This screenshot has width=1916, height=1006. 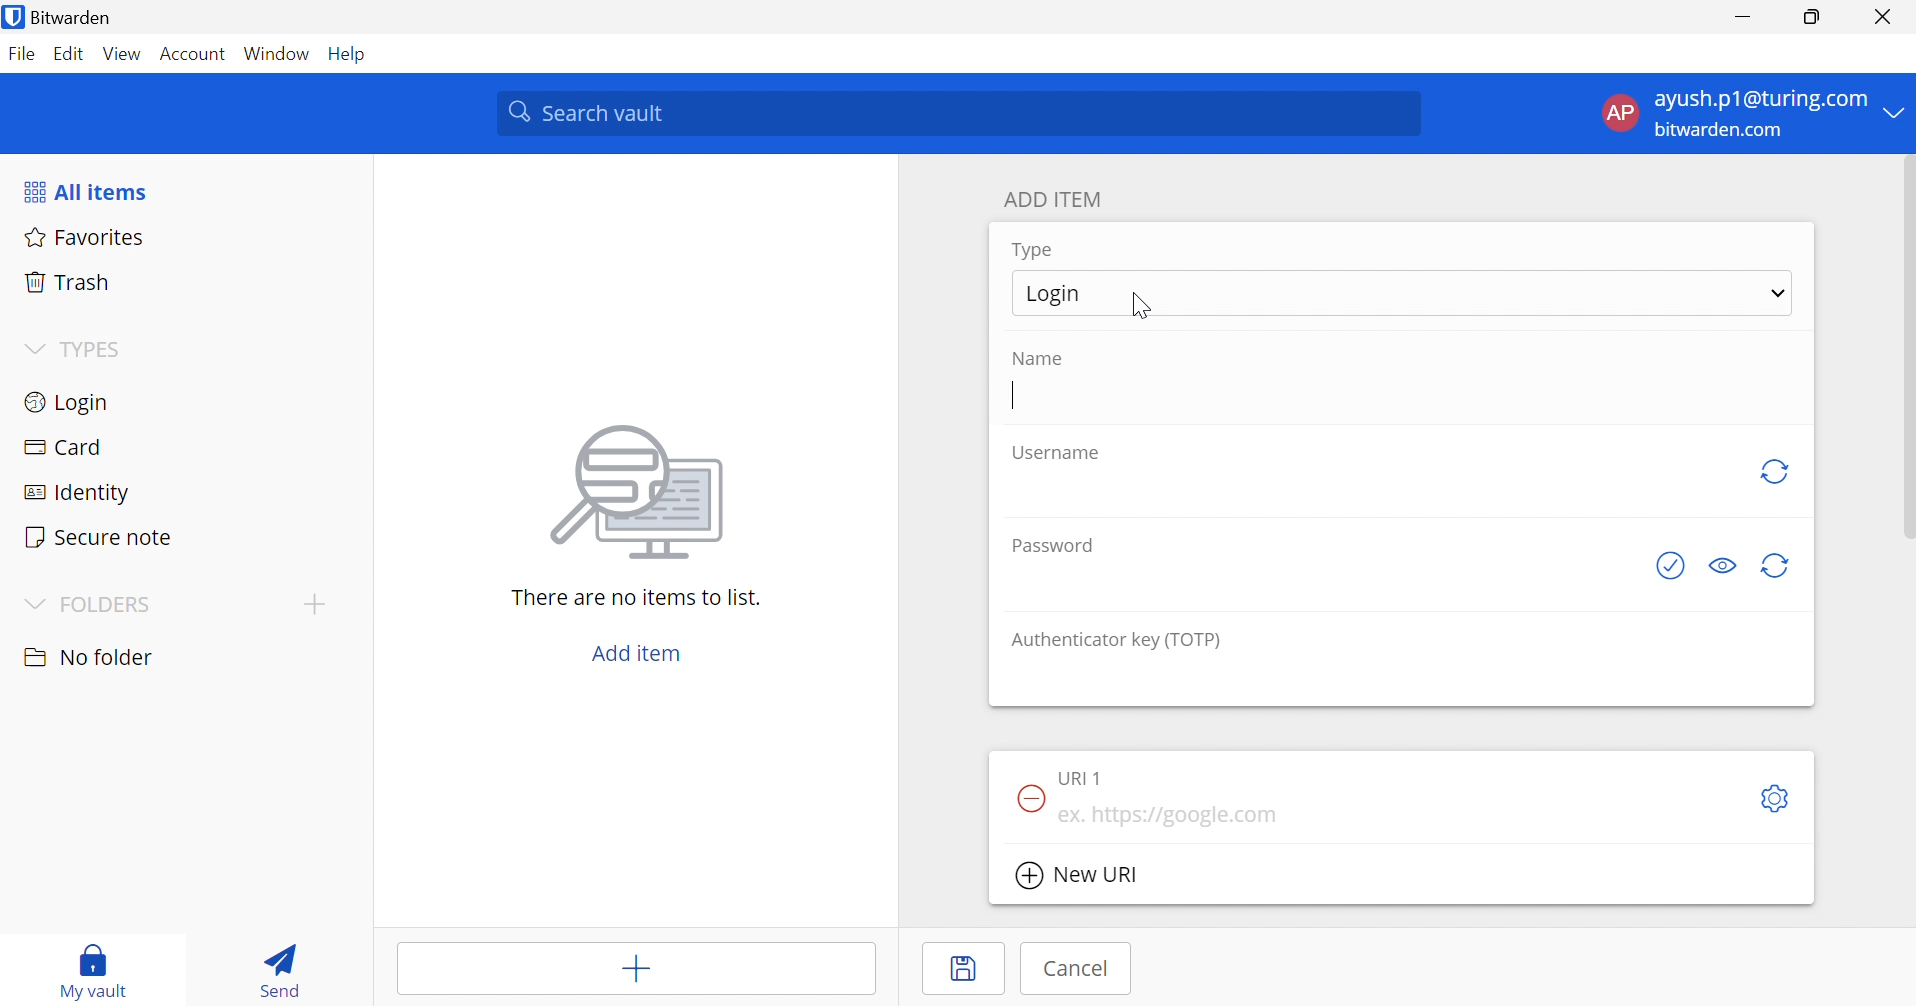 What do you see at coordinates (635, 598) in the screenshot?
I see `There are no items to list` at bounding box center [635, 598].